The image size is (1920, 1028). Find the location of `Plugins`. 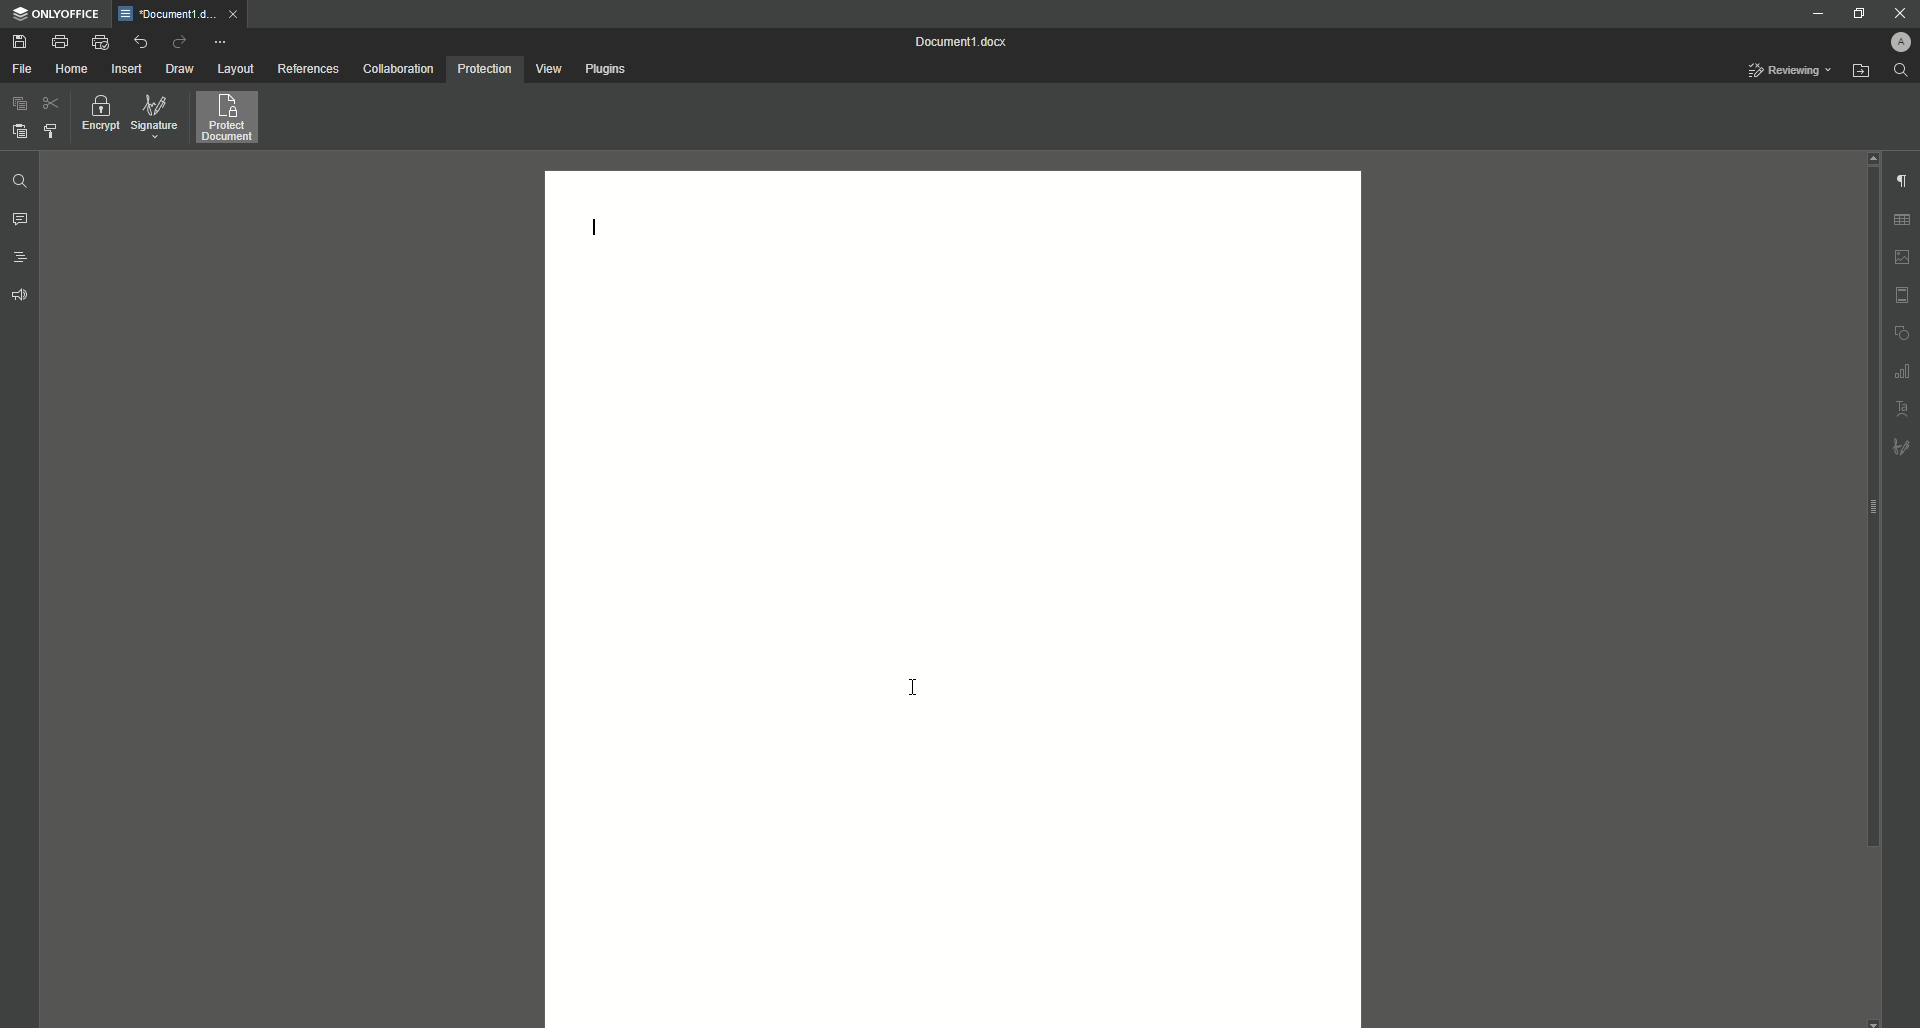

Plugins is located at coordinates (605, 69).